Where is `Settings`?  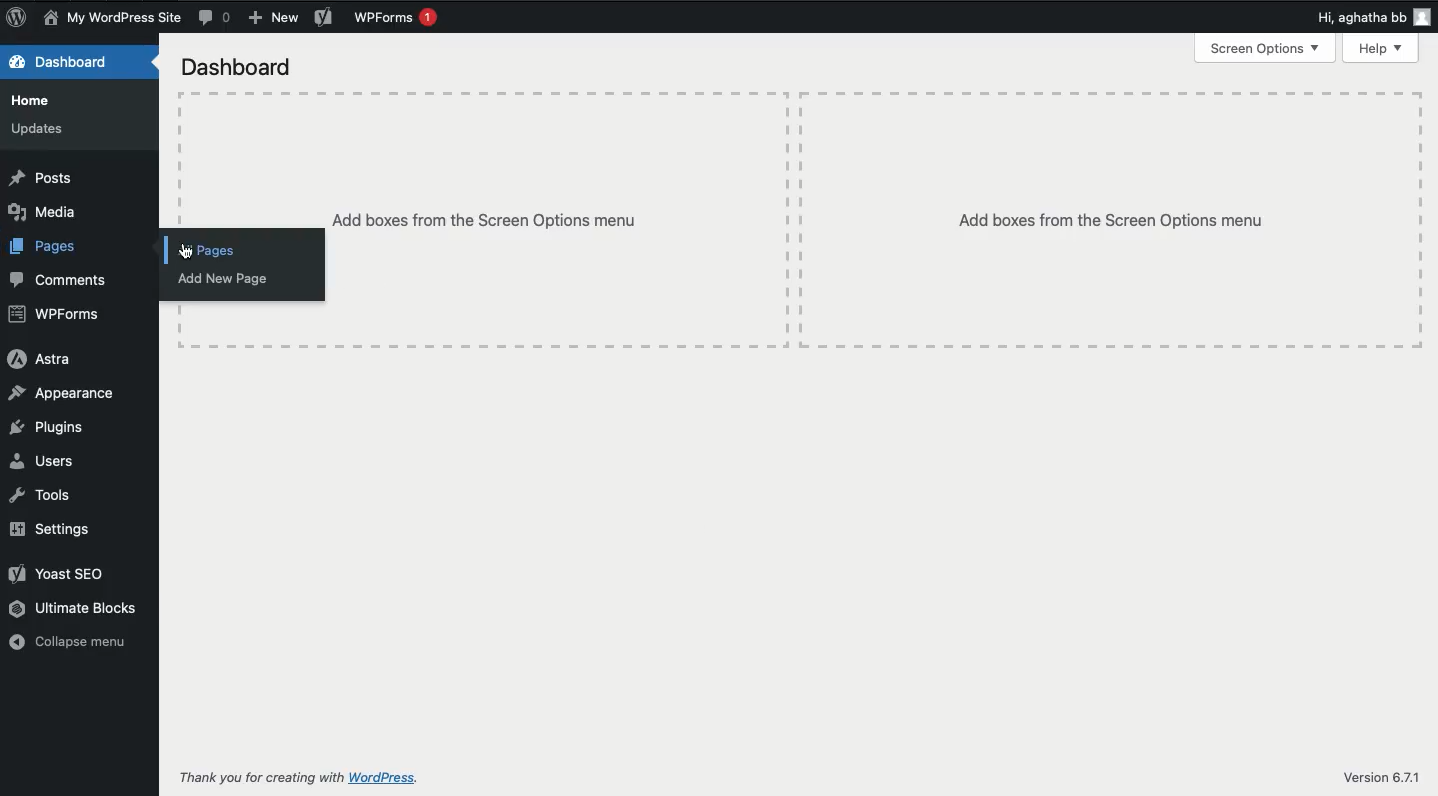 Settings is located at coordinates (57, 531).